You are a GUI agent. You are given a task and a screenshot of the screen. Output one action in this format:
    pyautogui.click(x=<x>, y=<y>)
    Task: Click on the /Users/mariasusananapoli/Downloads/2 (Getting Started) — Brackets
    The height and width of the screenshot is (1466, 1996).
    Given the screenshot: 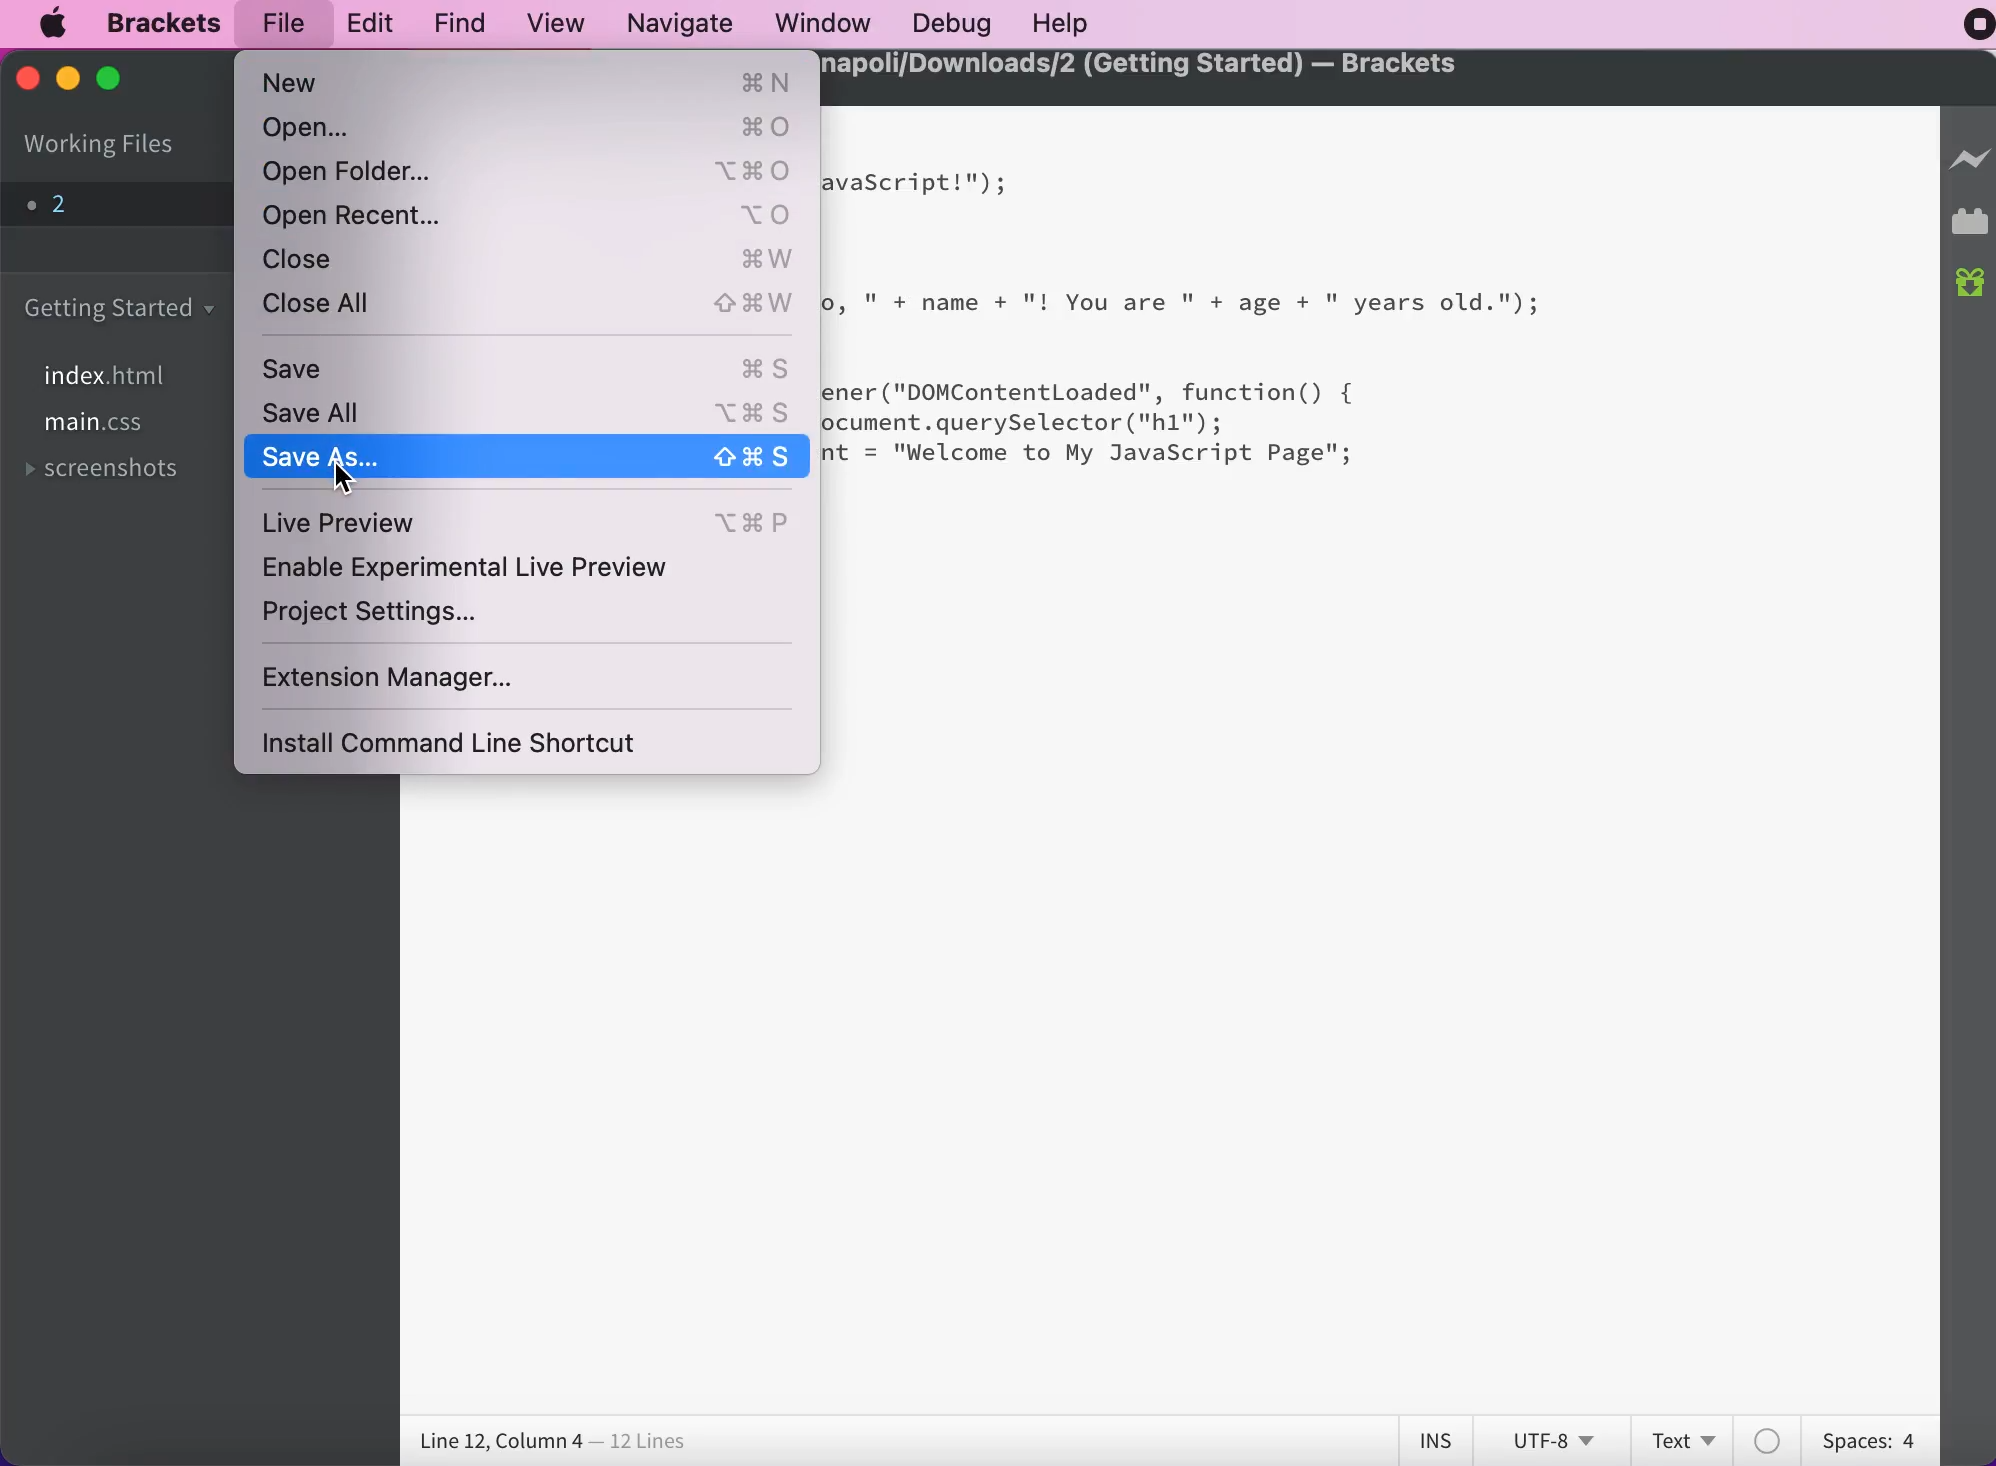 What is the action you would take?
    pyautogui.click(x=1144, y=65)
    